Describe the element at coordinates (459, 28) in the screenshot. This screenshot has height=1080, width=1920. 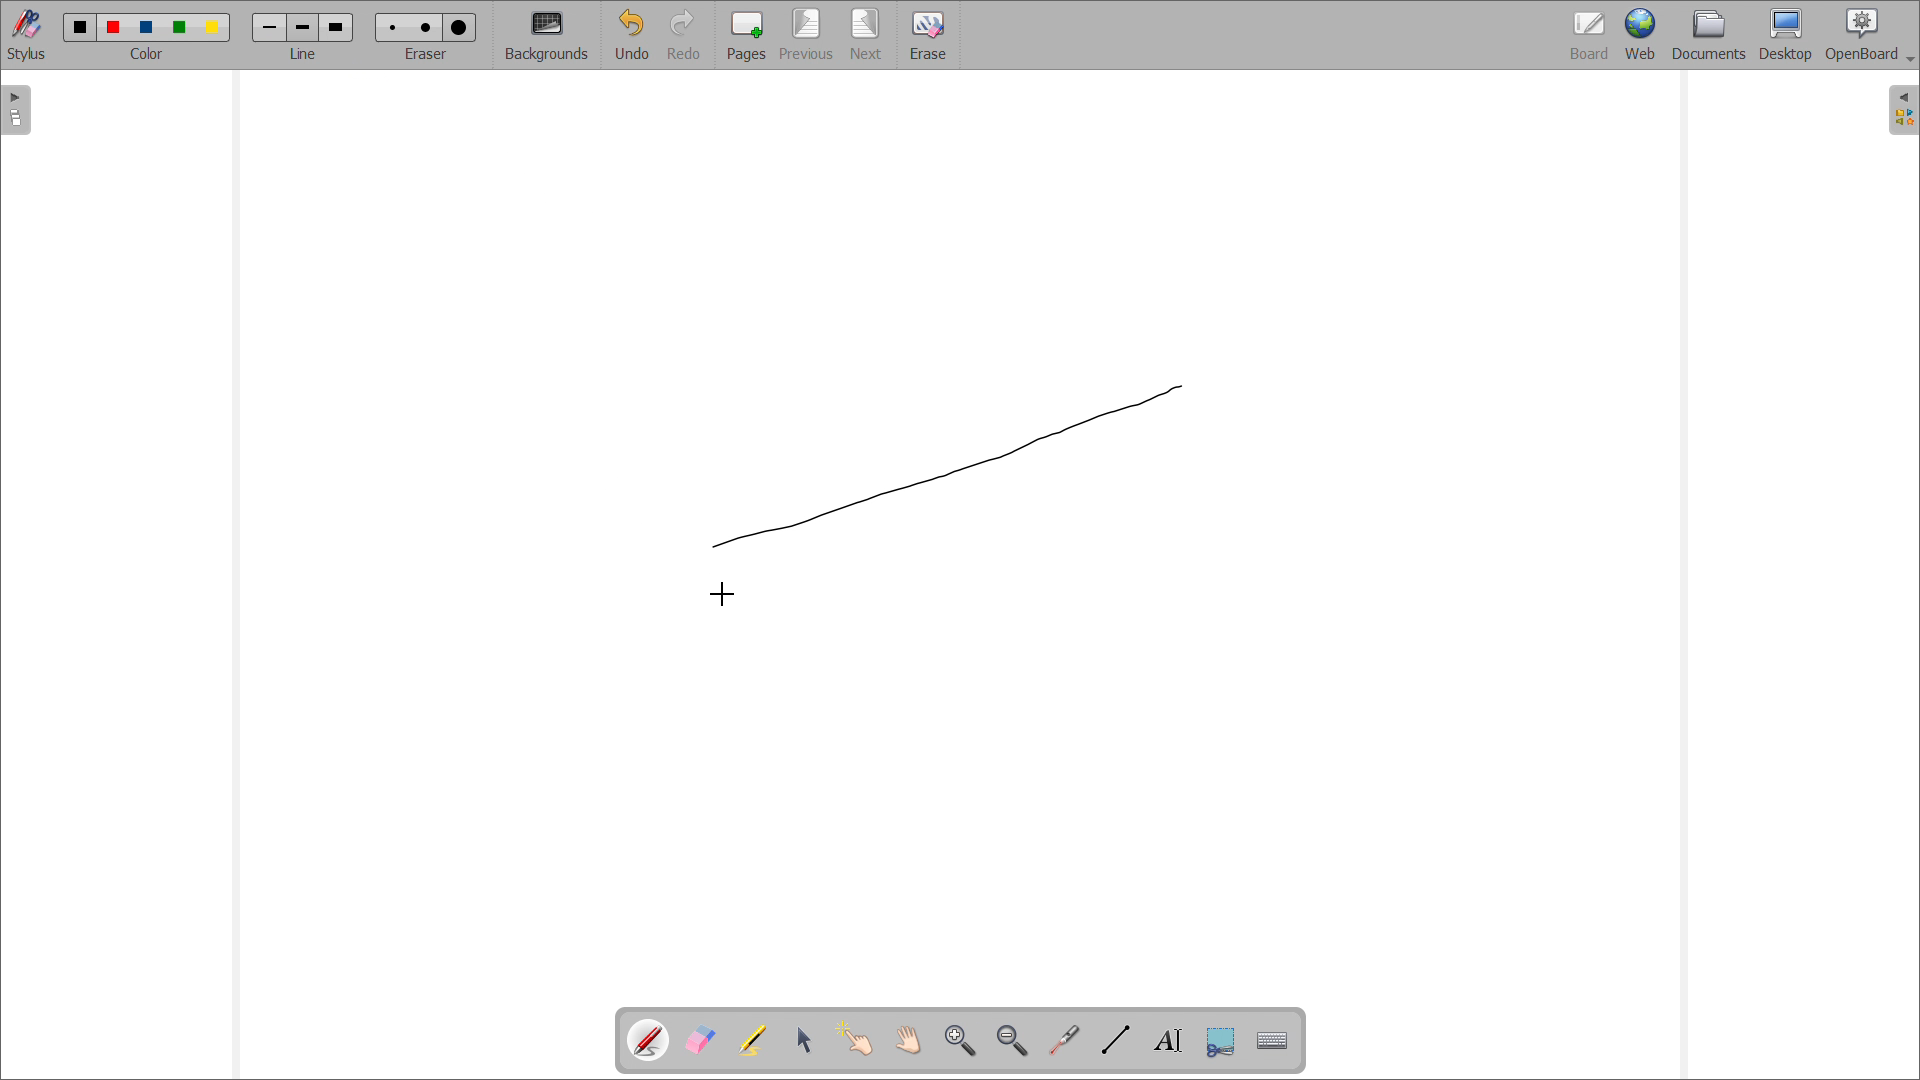
I see `Eraser size` at that location.